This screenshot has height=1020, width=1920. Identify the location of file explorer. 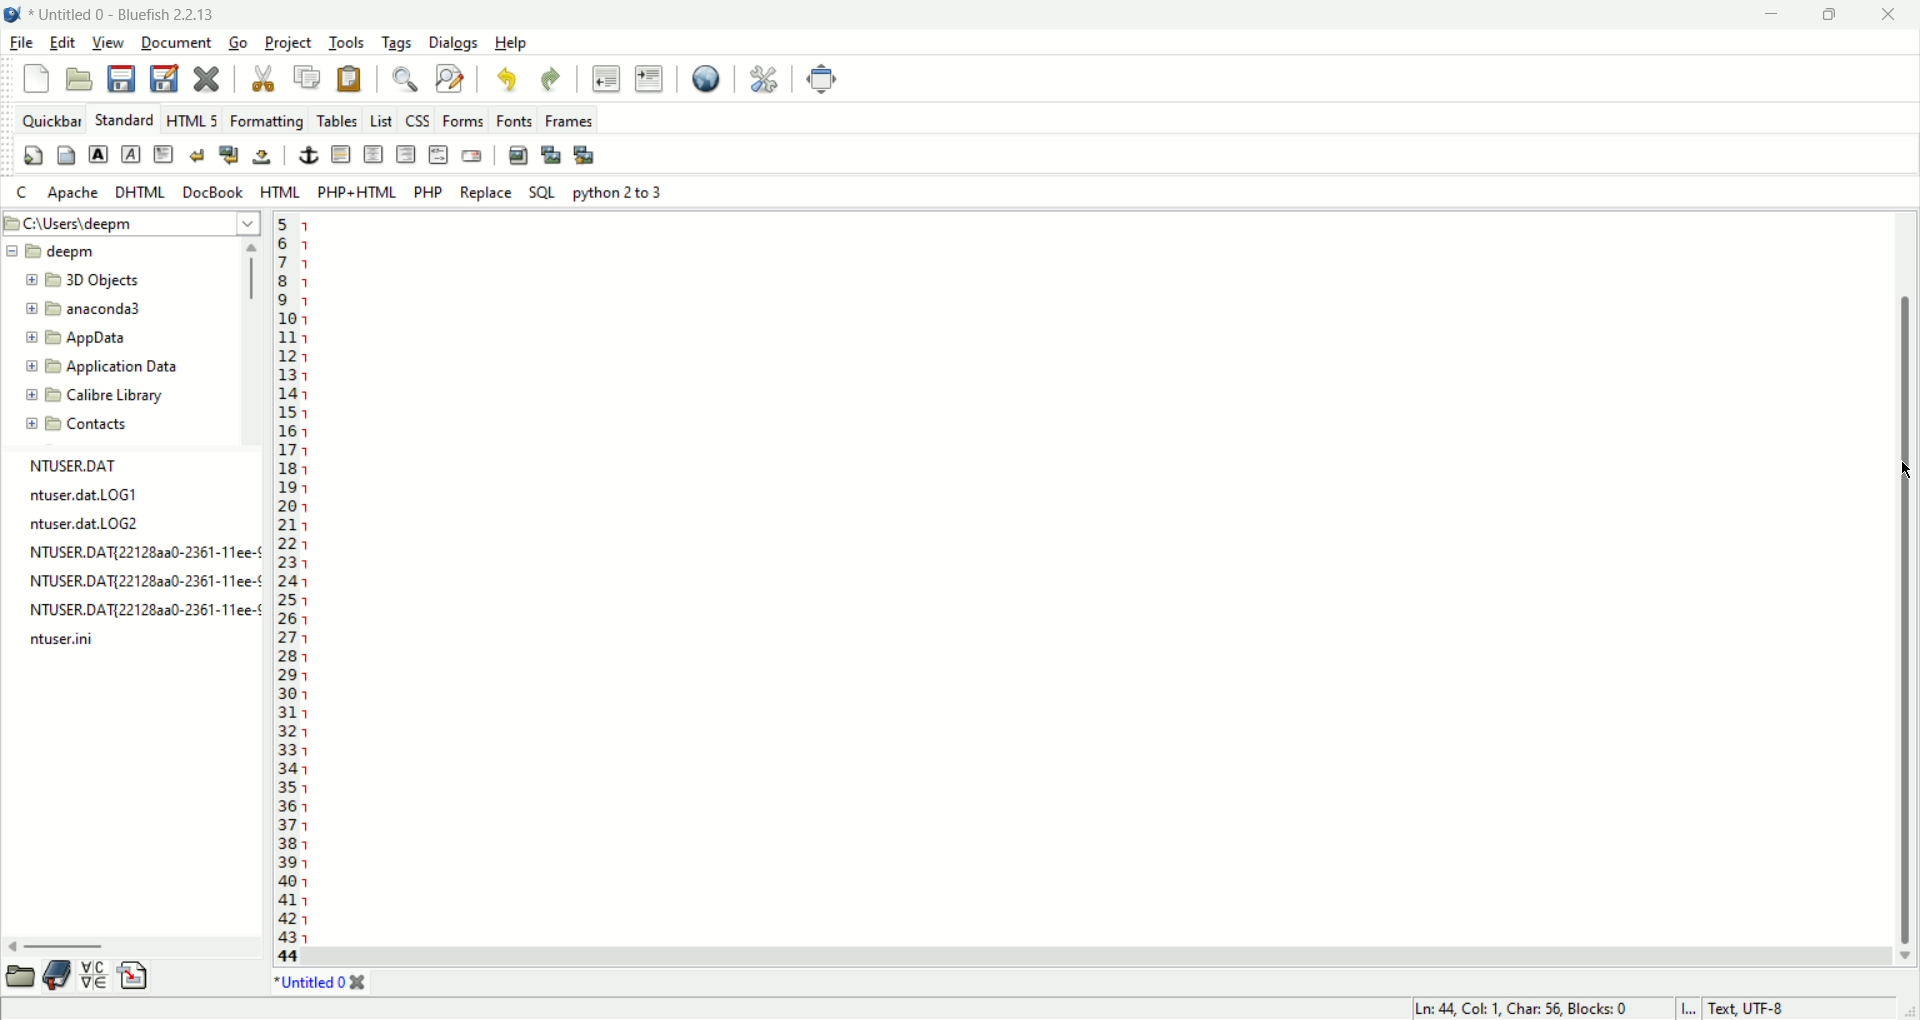
(18, 976).